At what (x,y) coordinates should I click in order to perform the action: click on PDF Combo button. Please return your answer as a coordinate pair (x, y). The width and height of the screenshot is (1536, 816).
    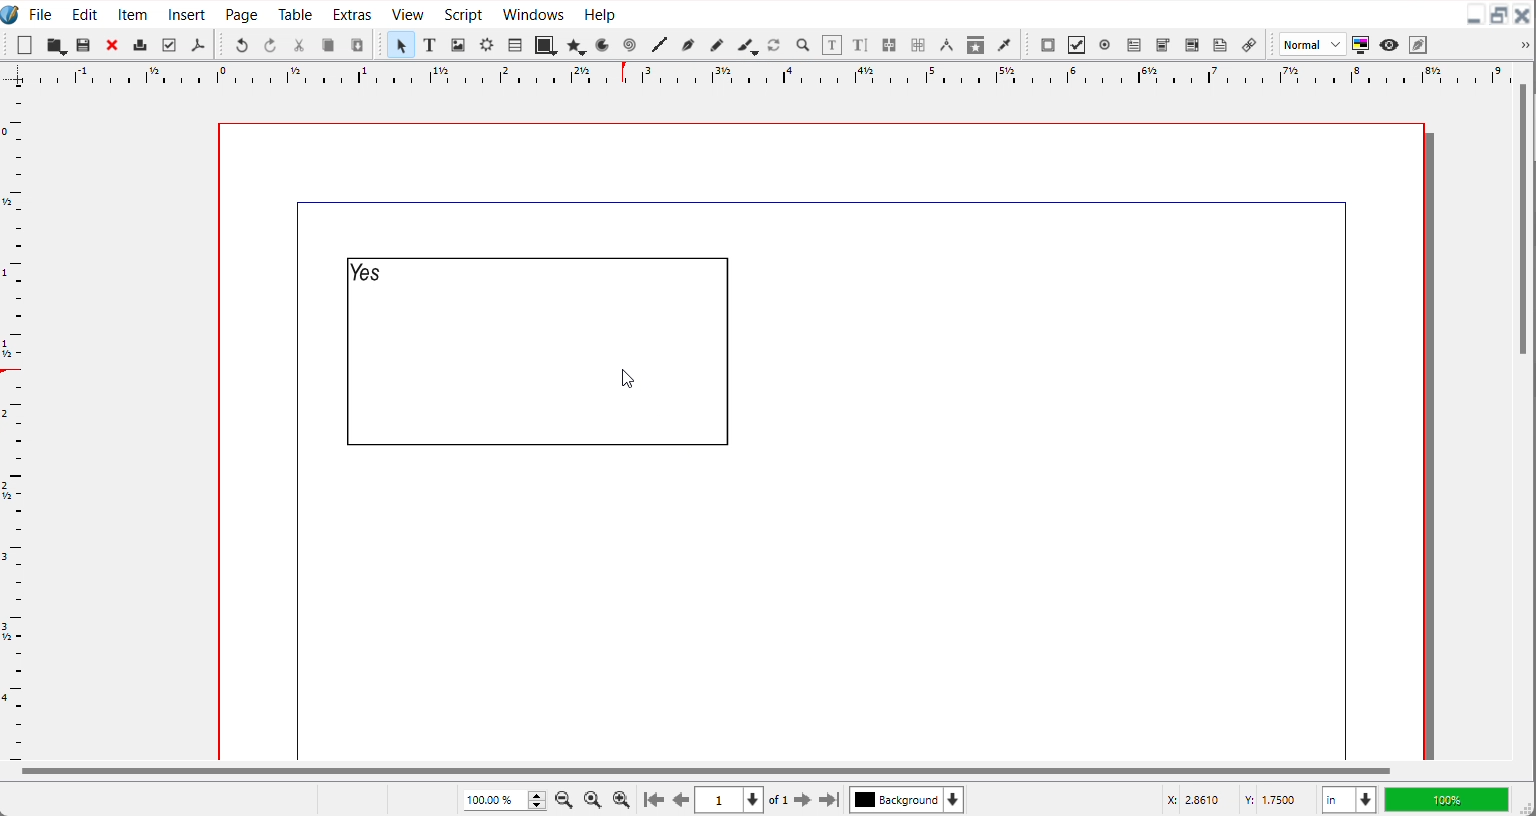
    Looking at the image, I should click on (1162, 45).